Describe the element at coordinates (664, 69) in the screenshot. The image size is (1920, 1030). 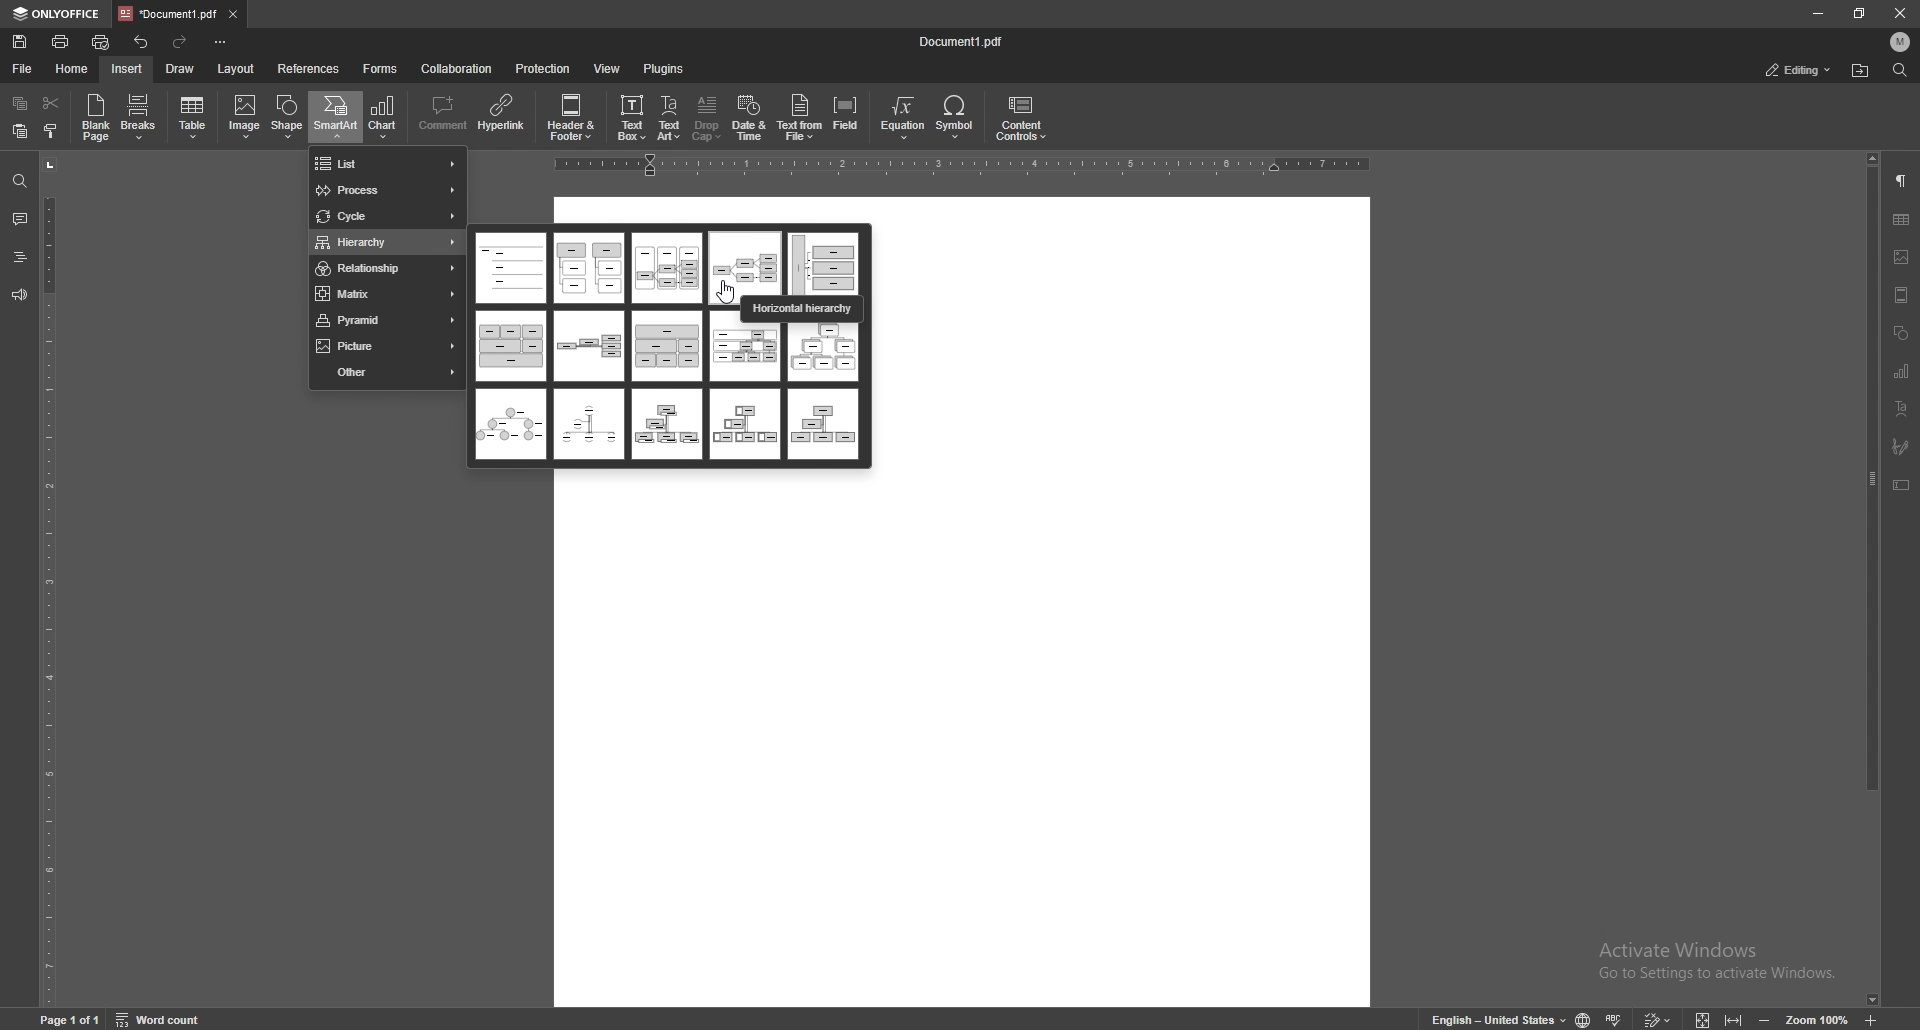
I see `plugins` at that location.